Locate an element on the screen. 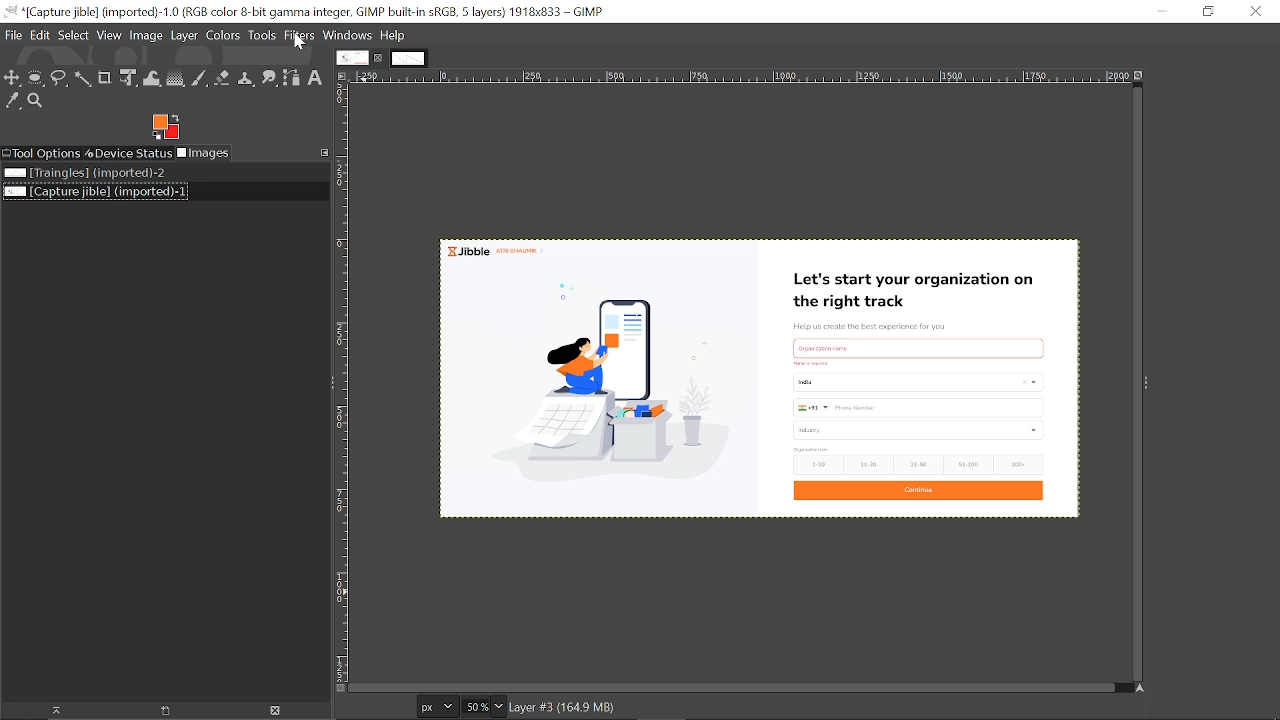  Image info is located at coordinates (566, 707).